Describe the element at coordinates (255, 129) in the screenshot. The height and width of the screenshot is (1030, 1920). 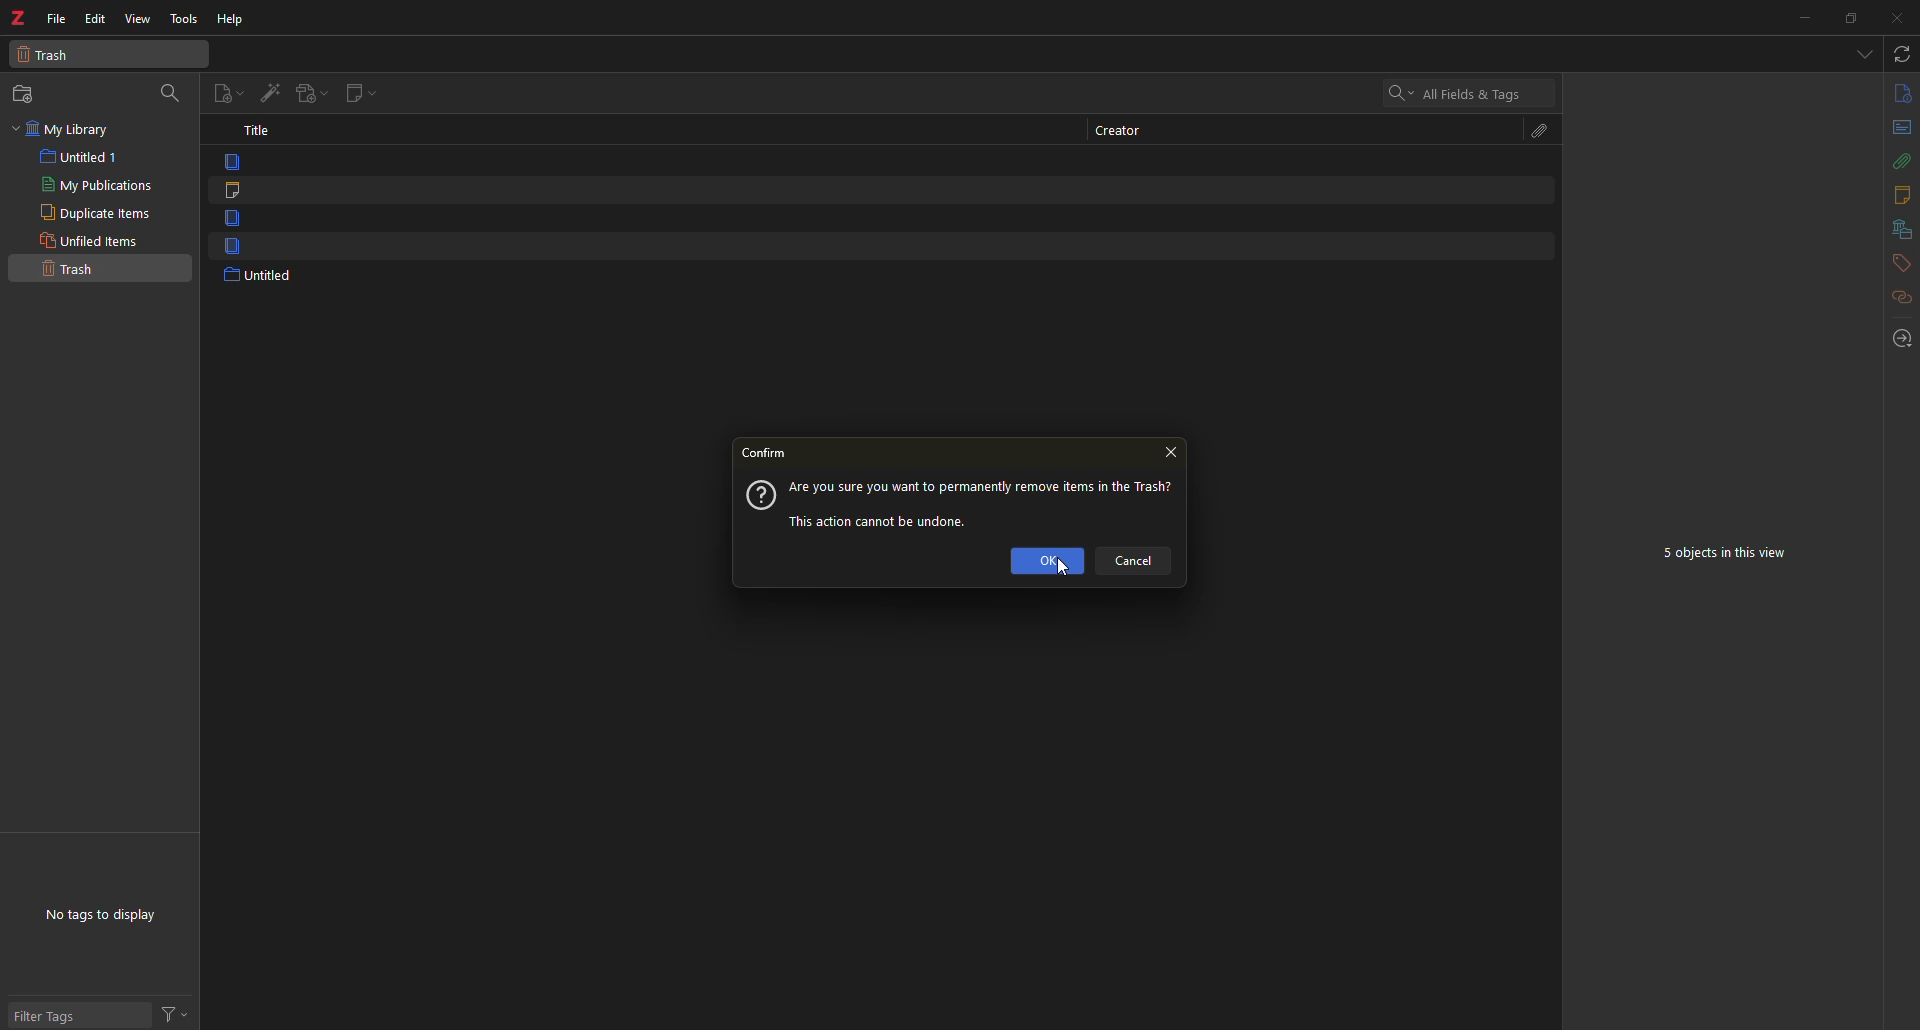
I see `title` at that location.